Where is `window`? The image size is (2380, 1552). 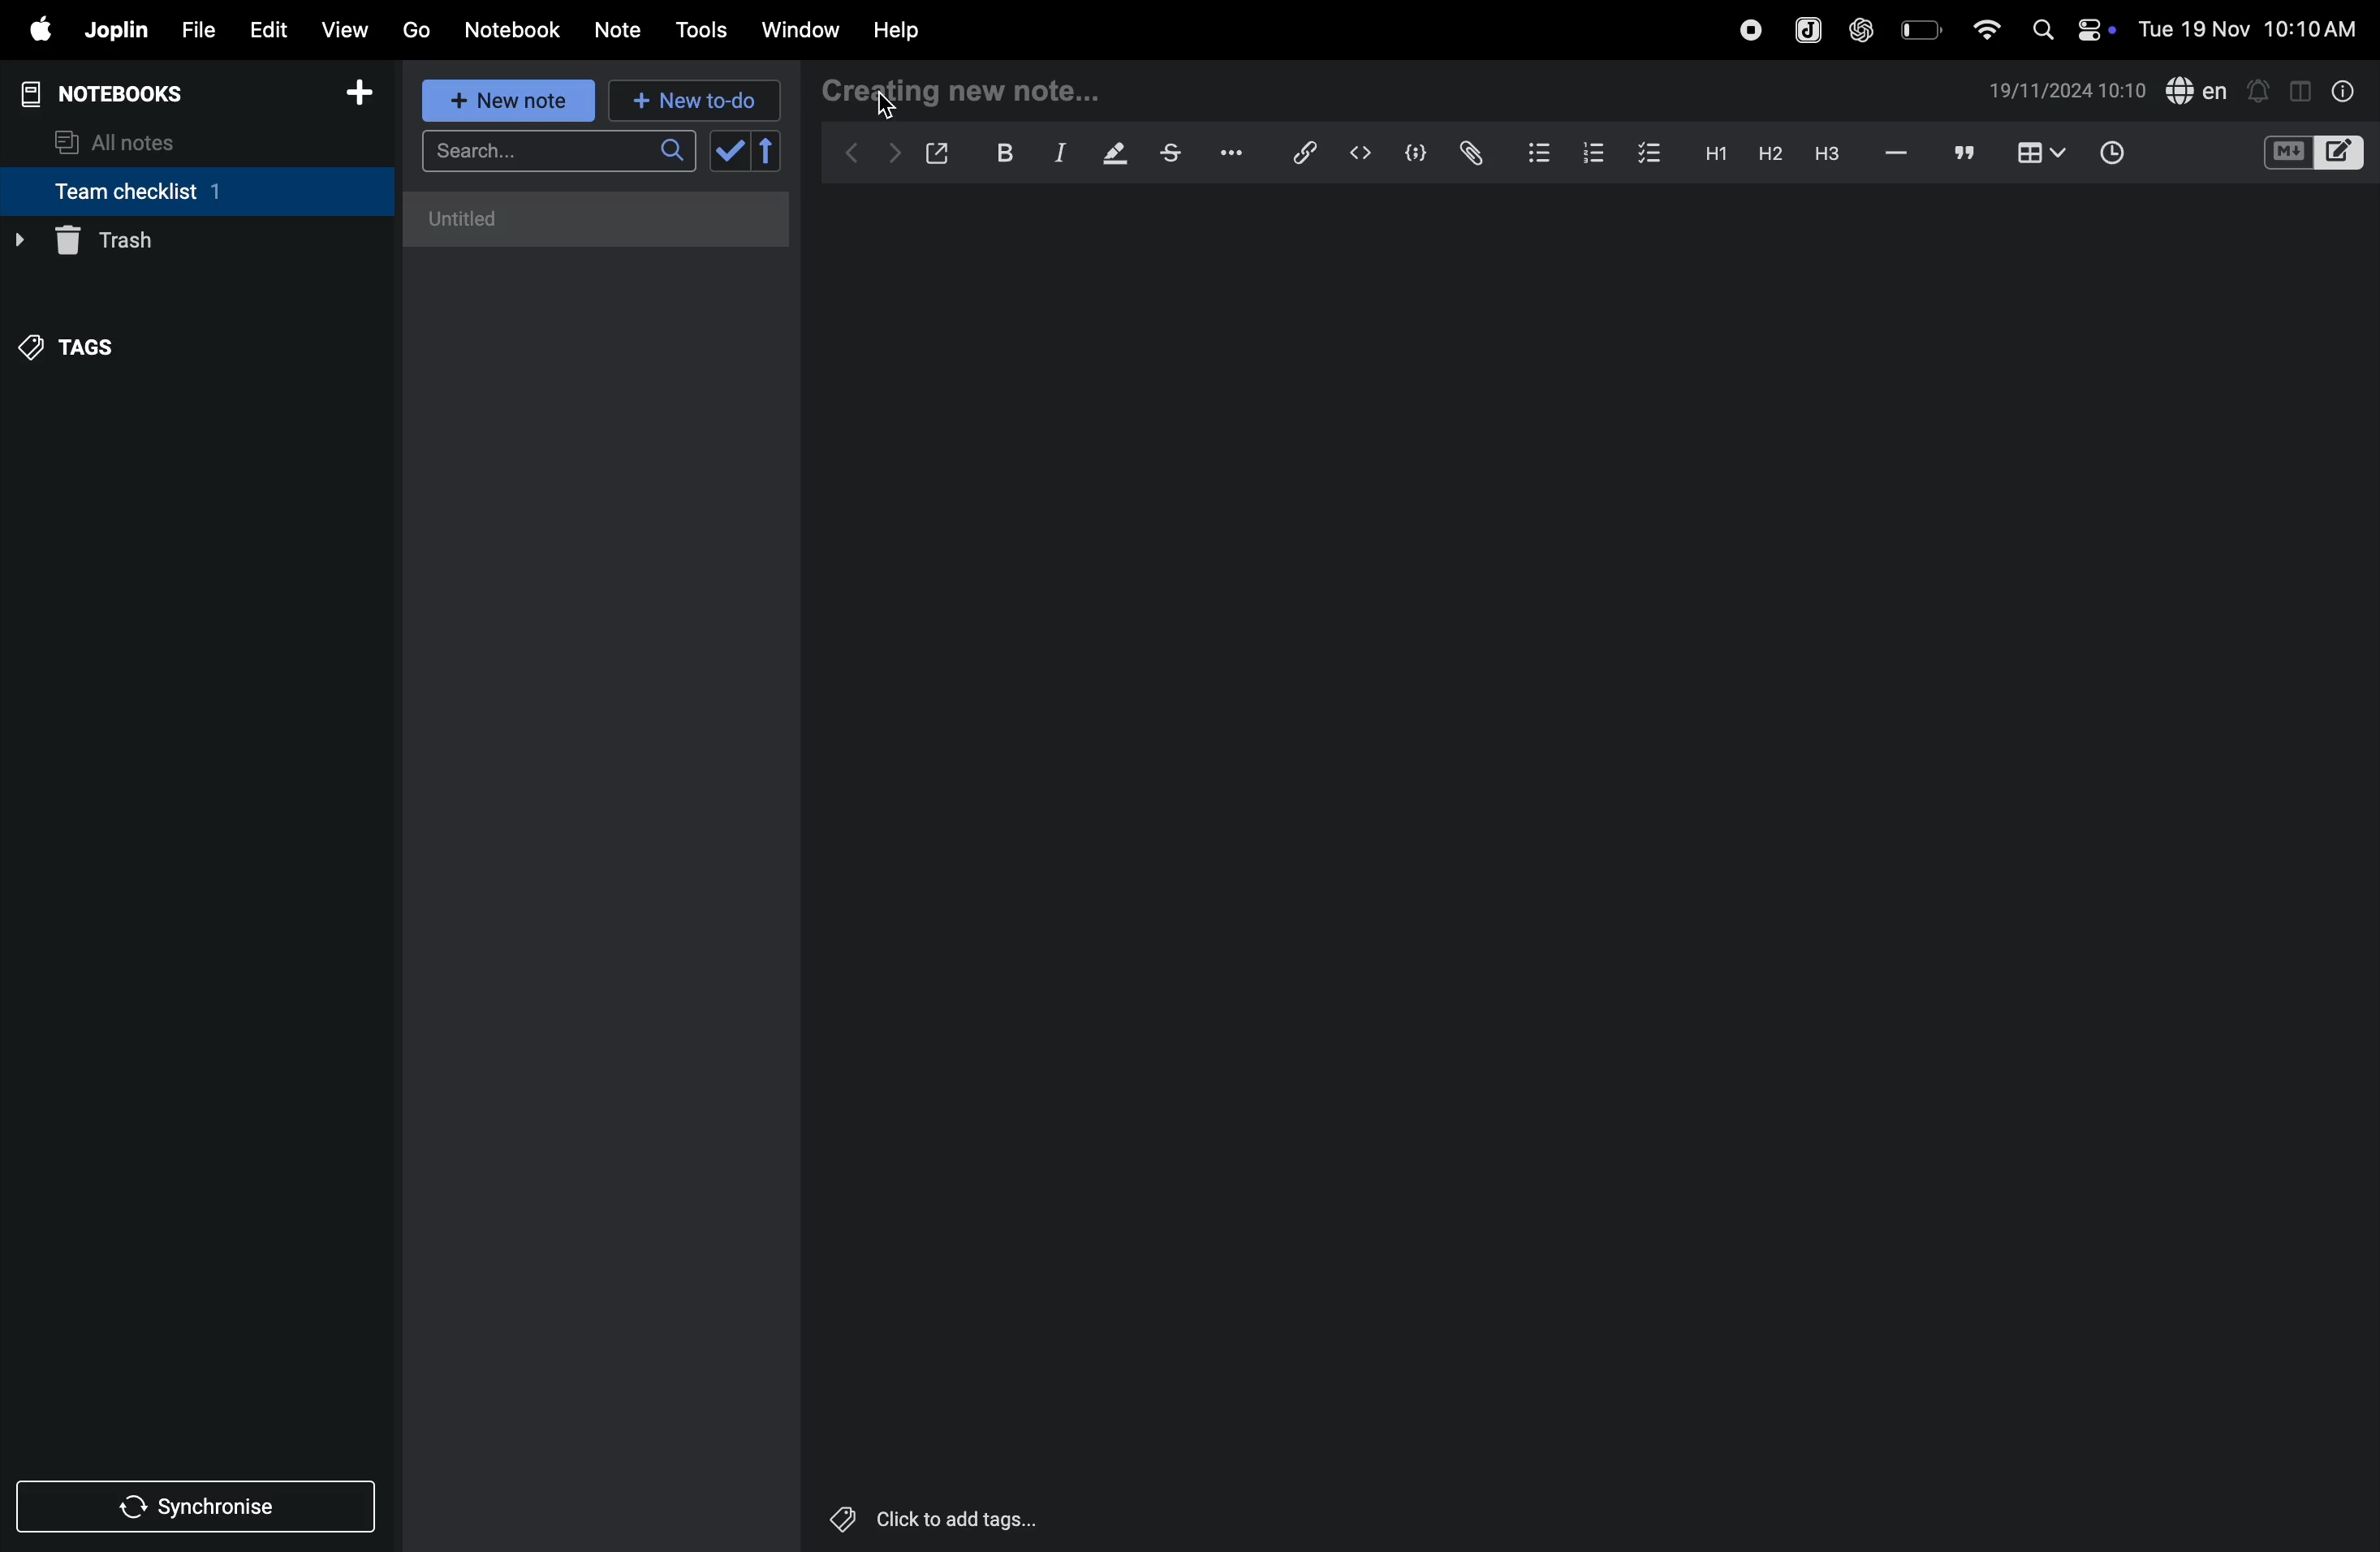
window is located at coordinates (799, 31).